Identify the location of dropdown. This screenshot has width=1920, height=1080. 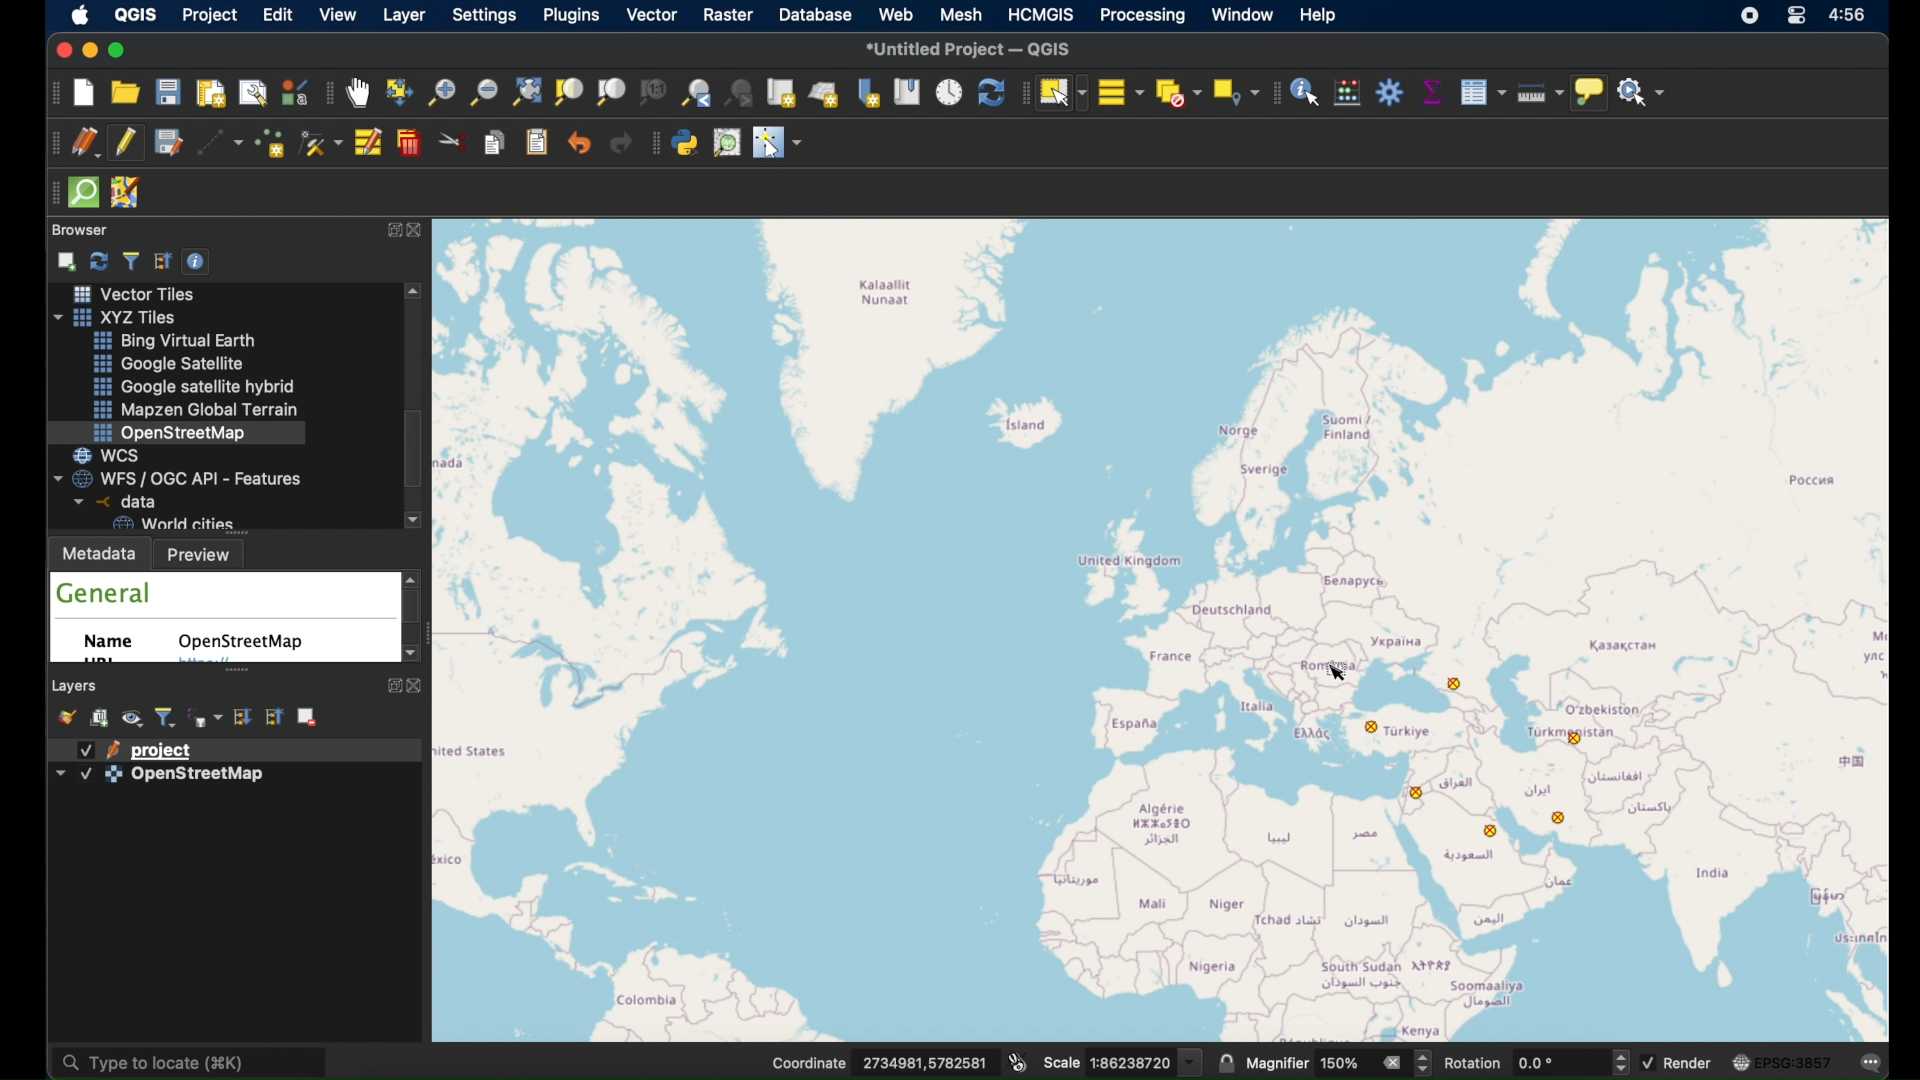
(59, 772).